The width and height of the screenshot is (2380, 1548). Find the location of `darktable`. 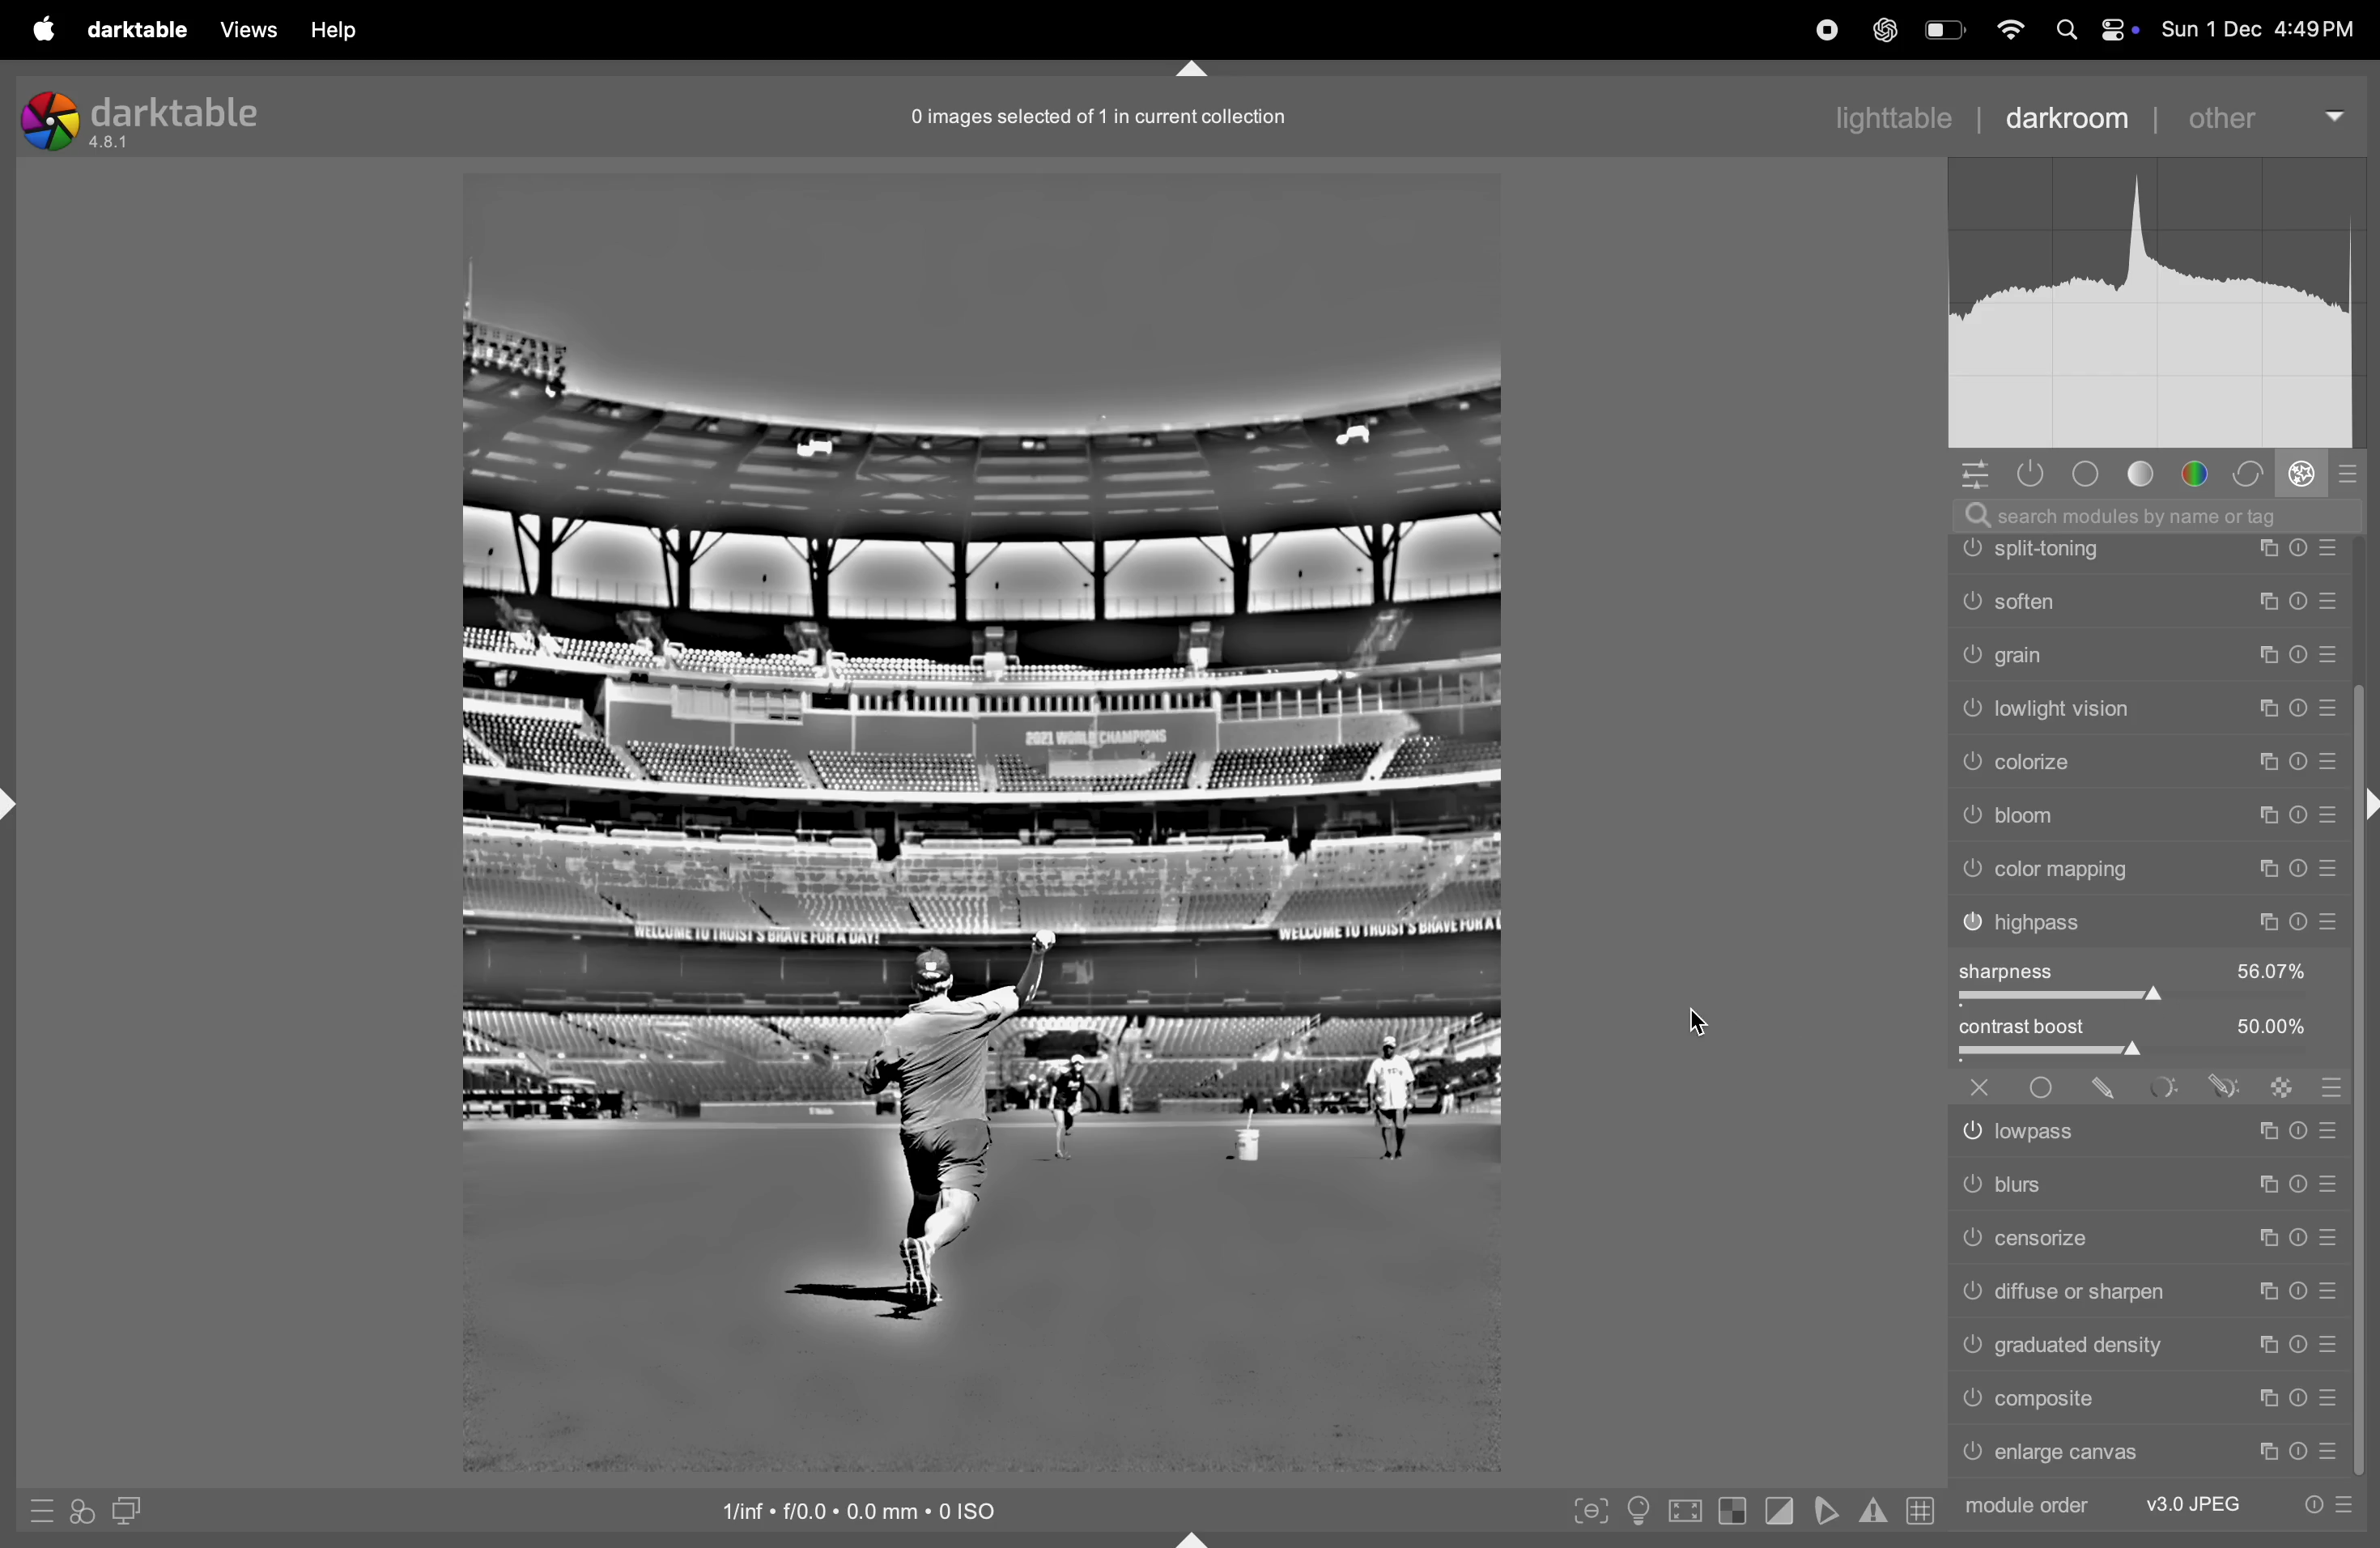

darktable is located at coordinates (137, 29).